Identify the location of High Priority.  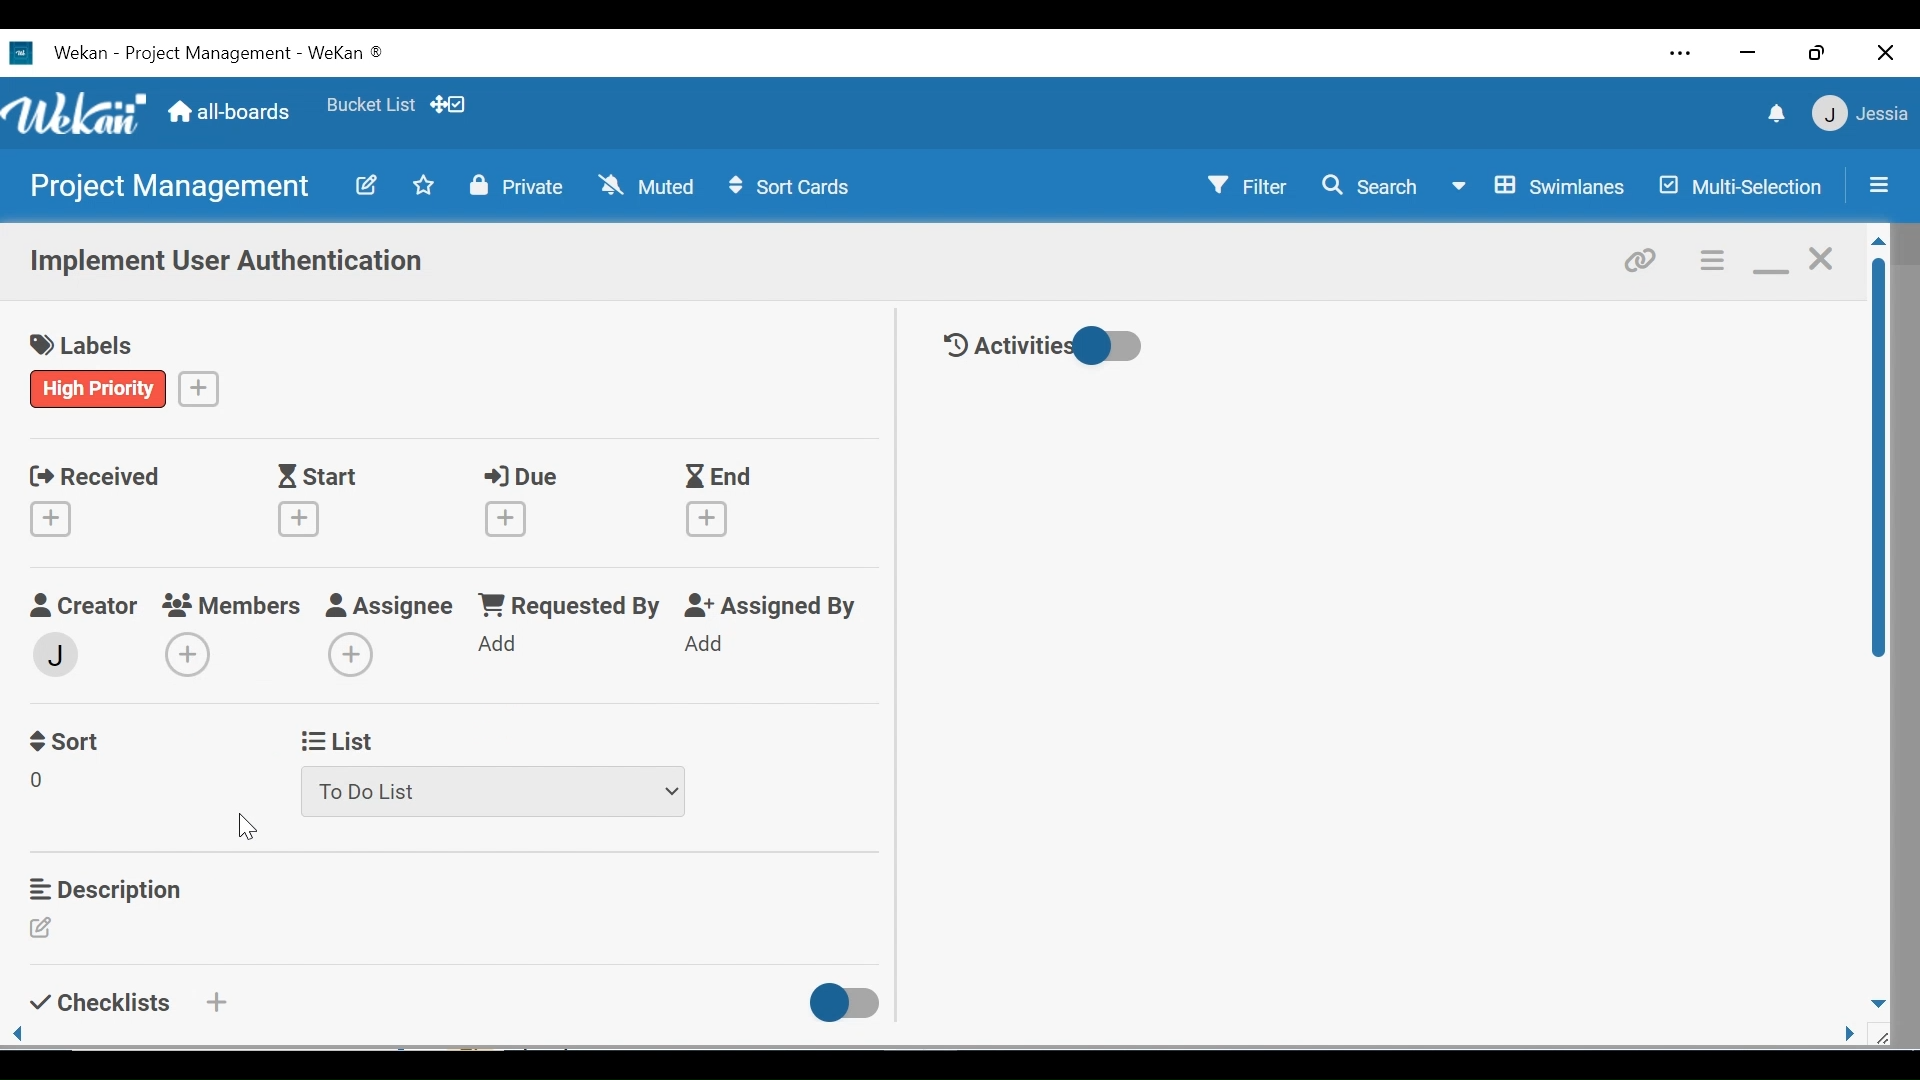
(100, 389).